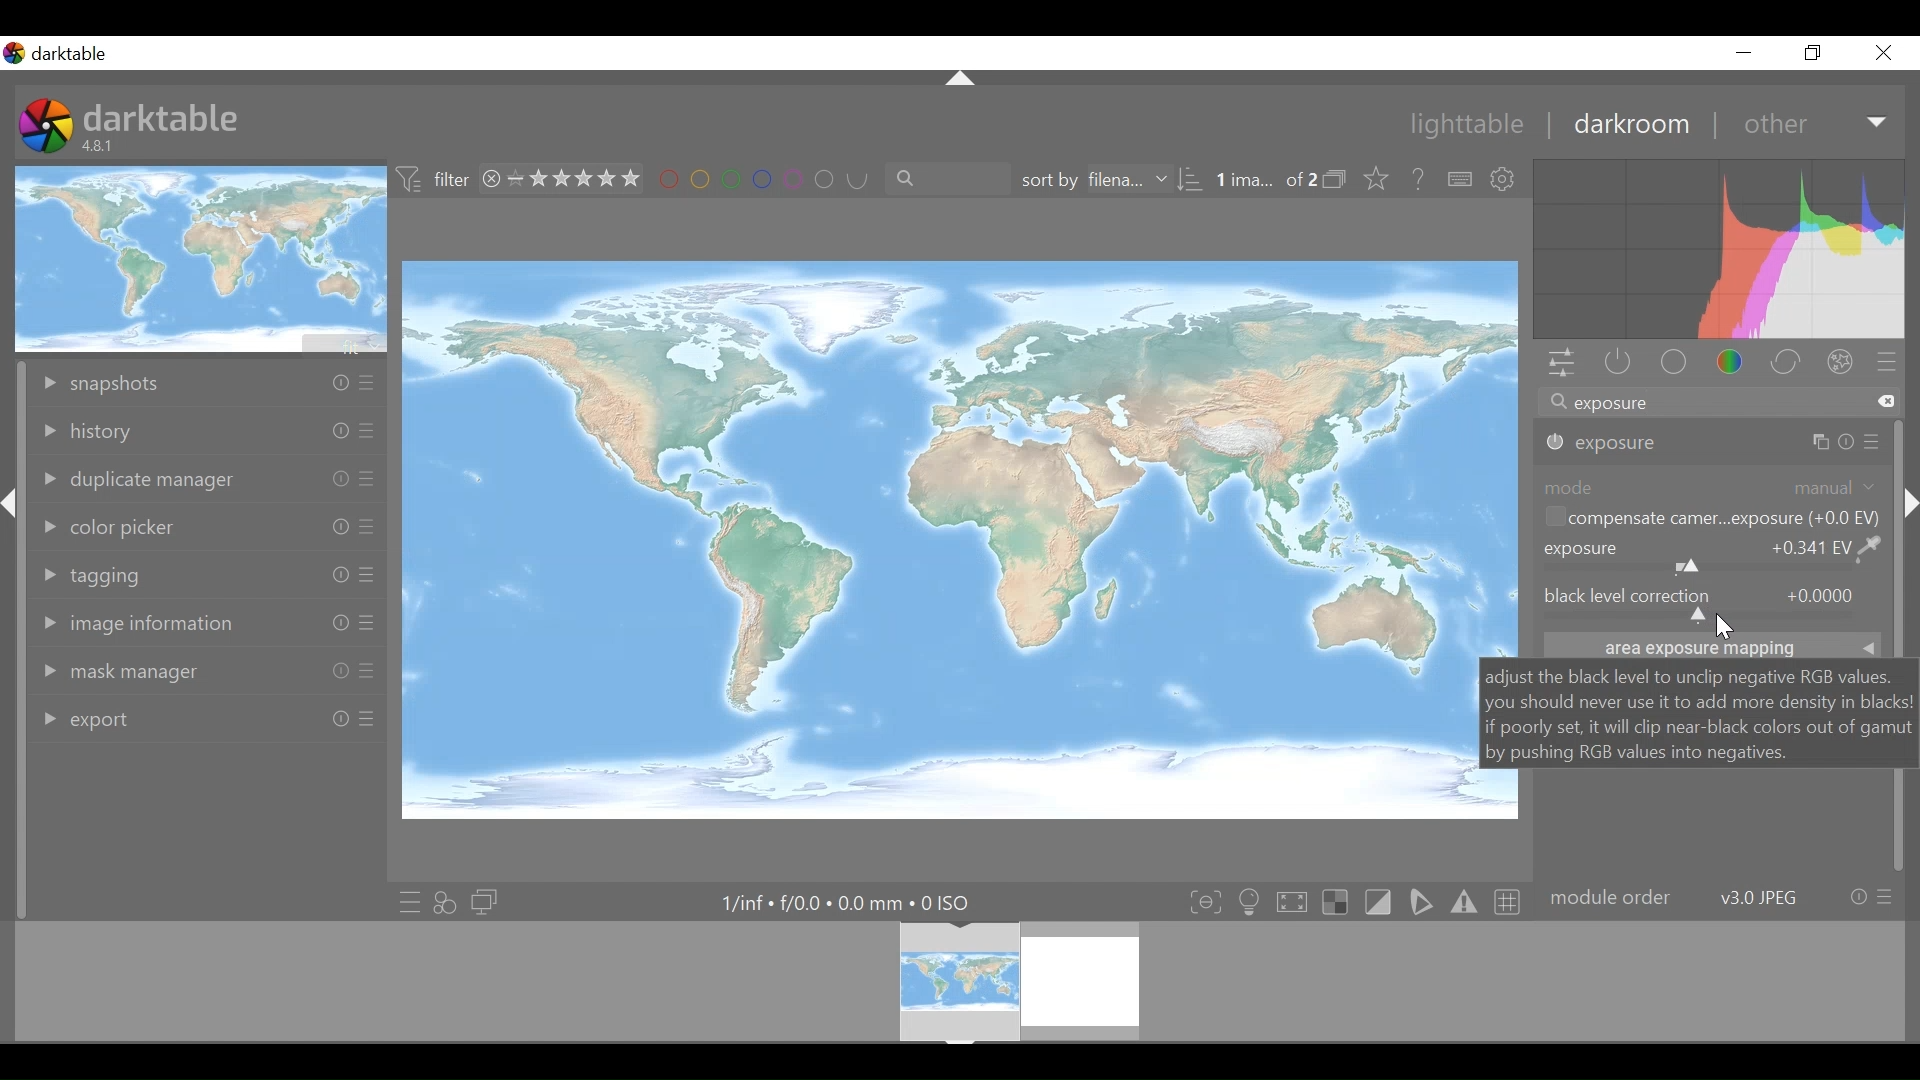 The width and height of the screenshot is (1920, 1080). I want to click on Image 1 out of 2 selected, so click(1265, 178).